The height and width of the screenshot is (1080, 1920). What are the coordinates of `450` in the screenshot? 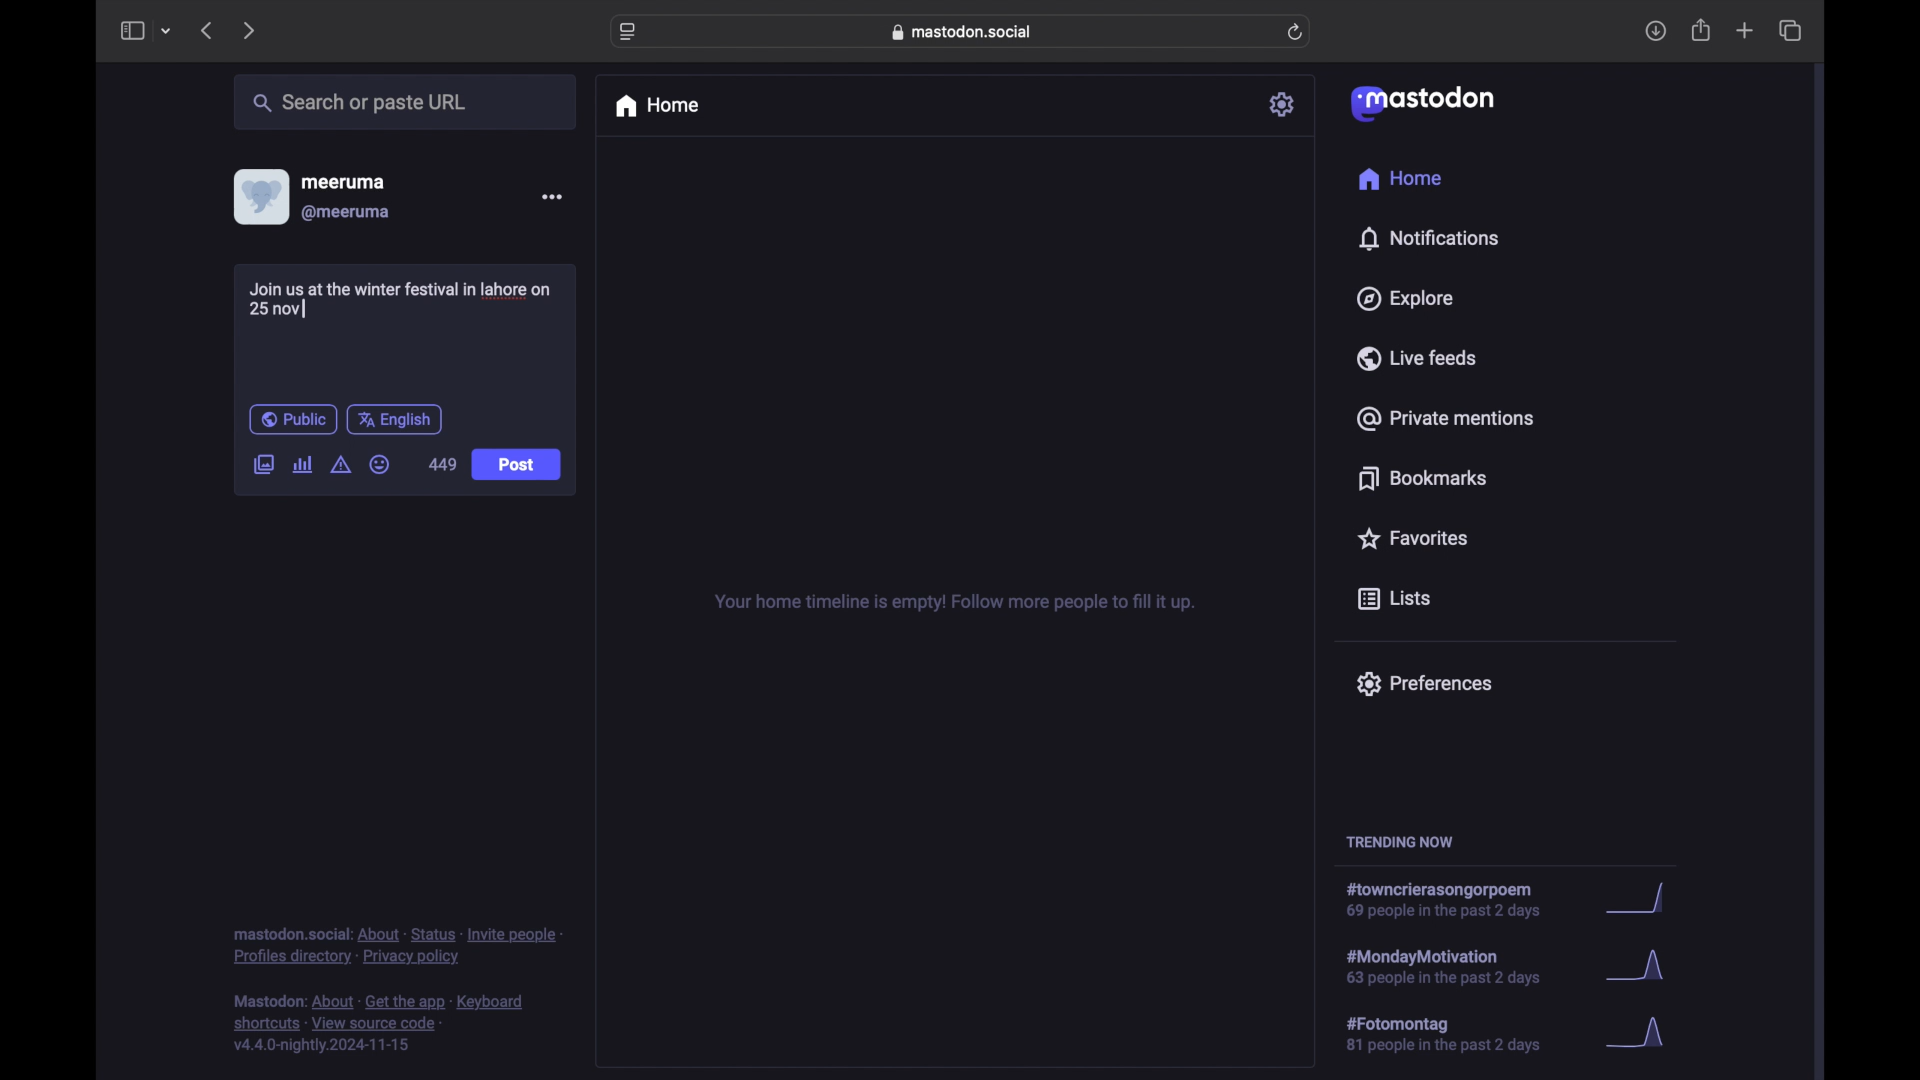 It's located at (443, 465).